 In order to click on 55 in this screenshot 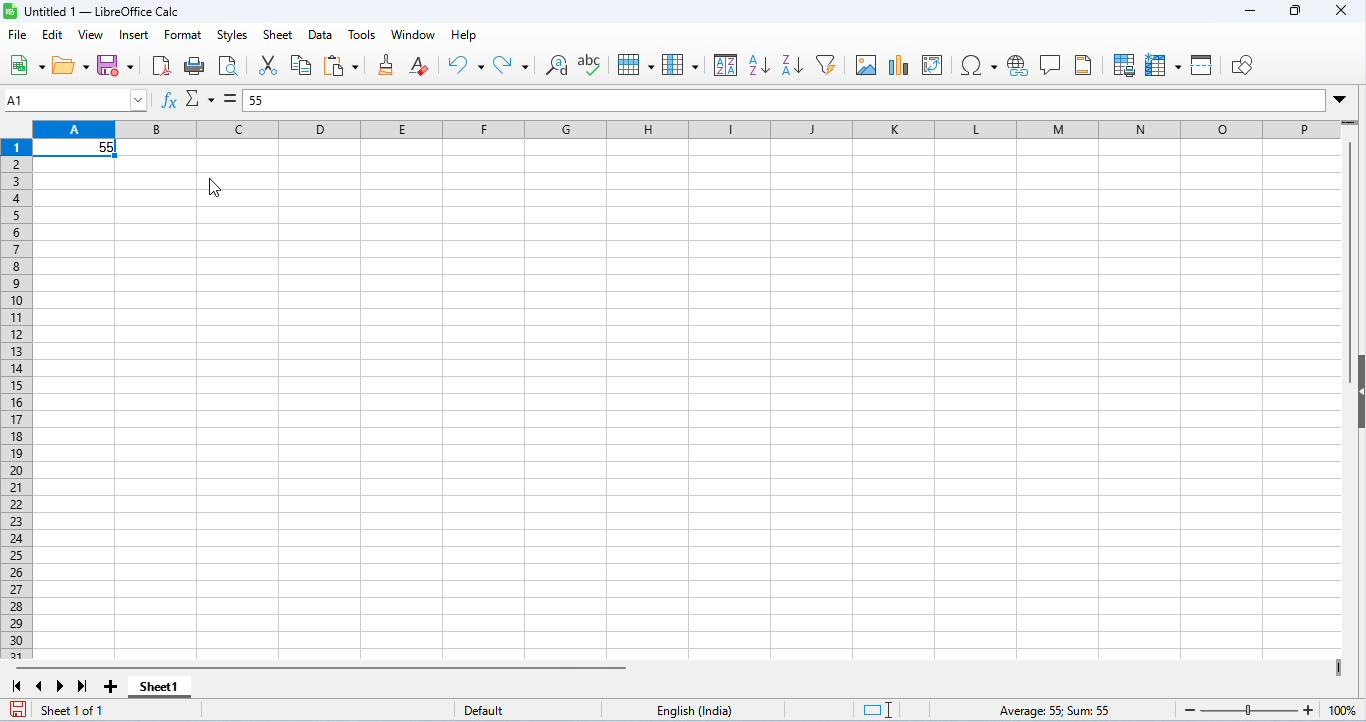, I will do `click(257, 101)`.